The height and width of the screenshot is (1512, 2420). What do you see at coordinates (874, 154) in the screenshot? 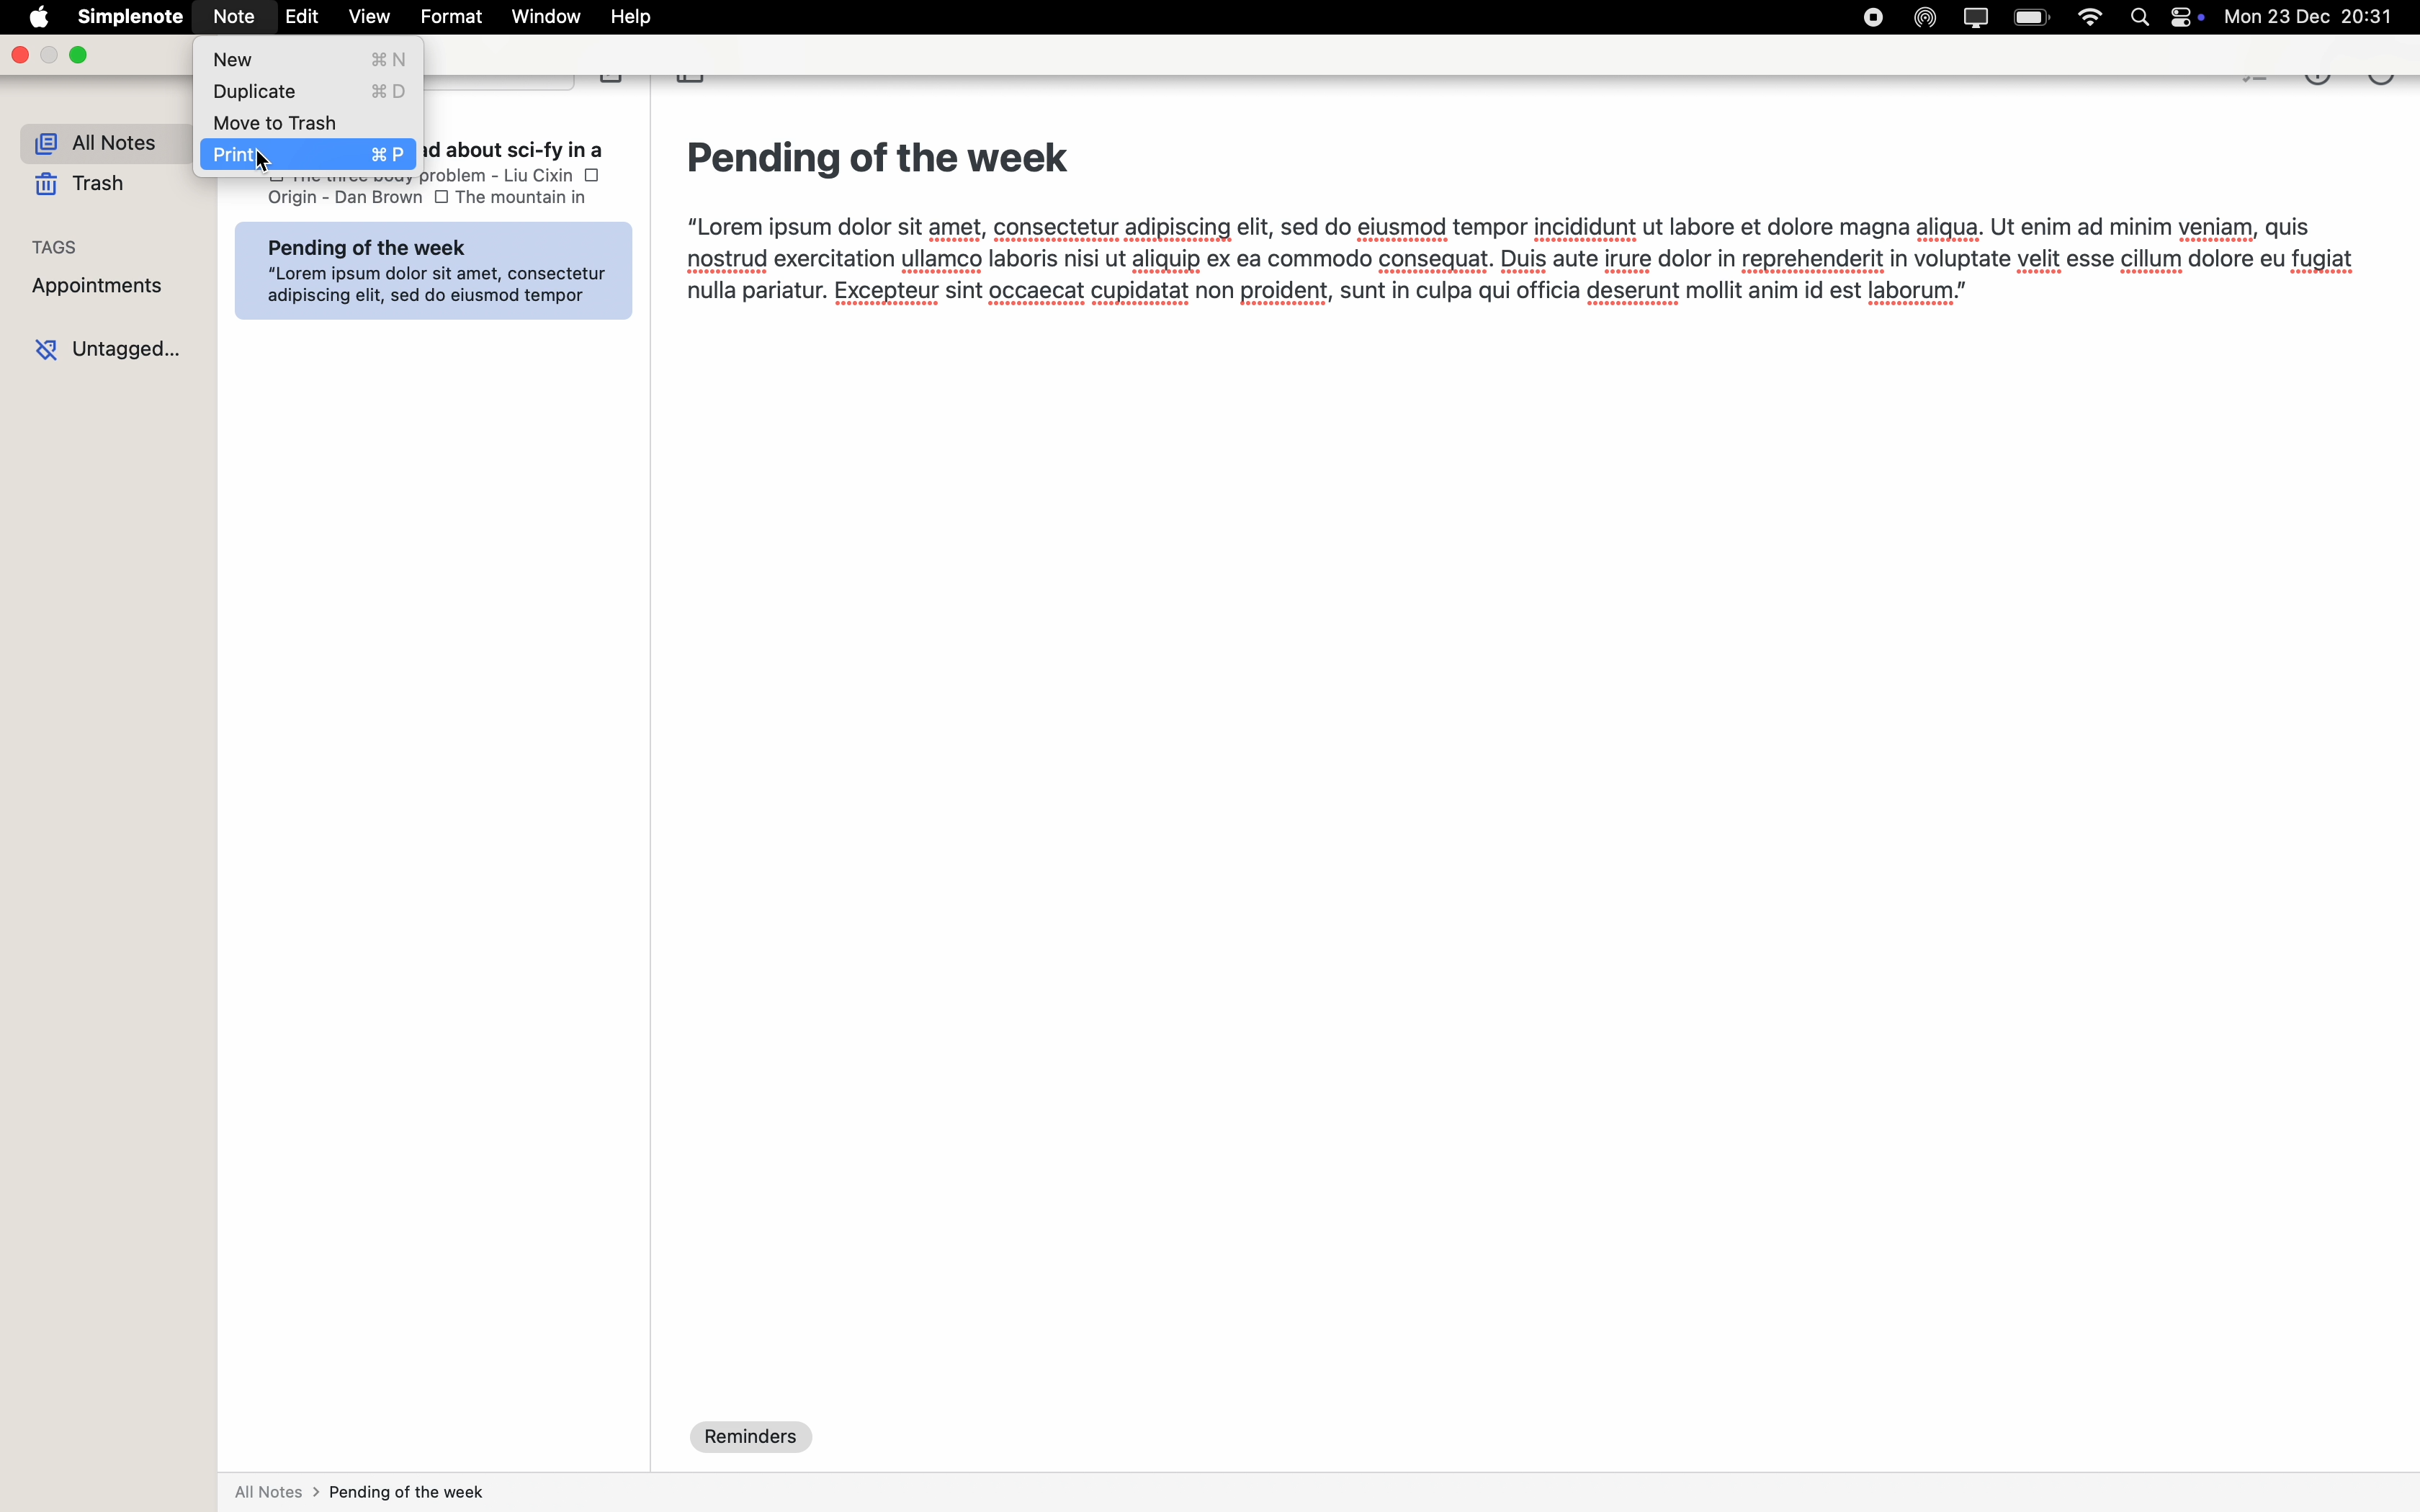
I see `Pending of the week` at bounding box center [874, 154].